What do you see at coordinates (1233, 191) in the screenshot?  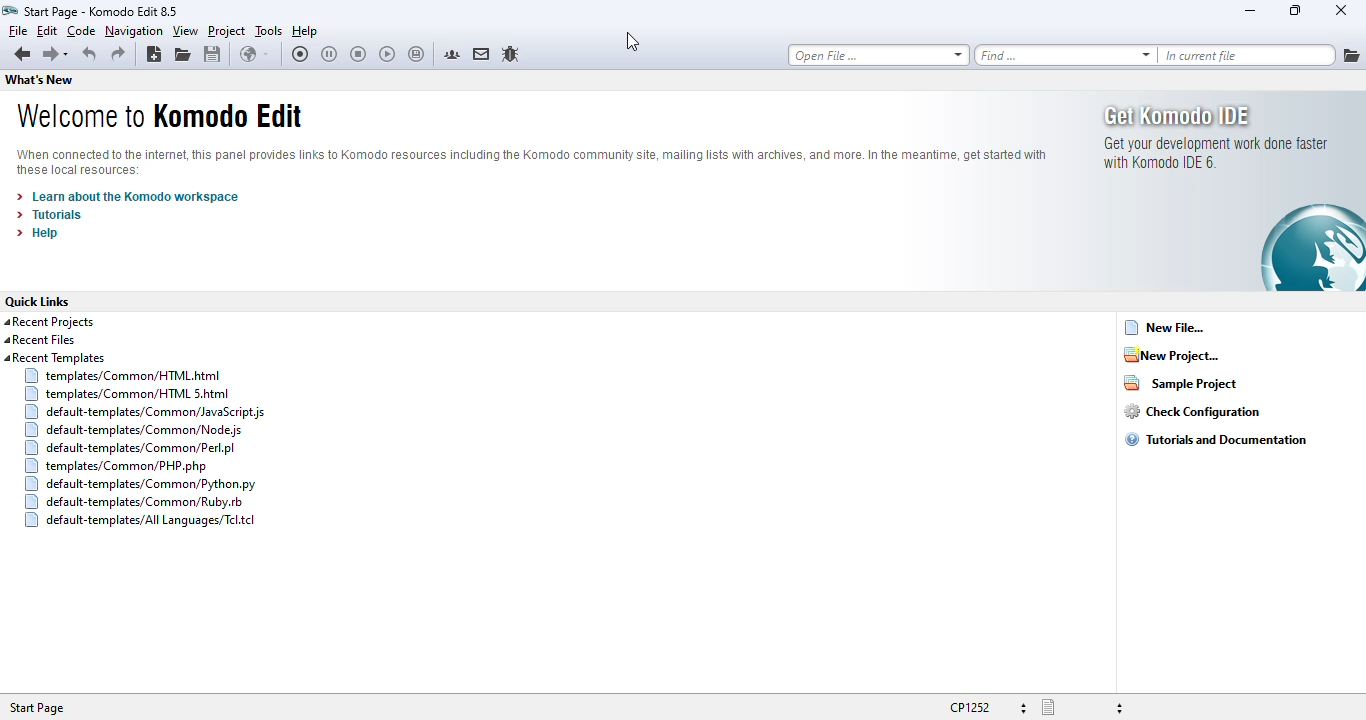 I see `get Komodo IDE` at bounding box center [1233, 191].